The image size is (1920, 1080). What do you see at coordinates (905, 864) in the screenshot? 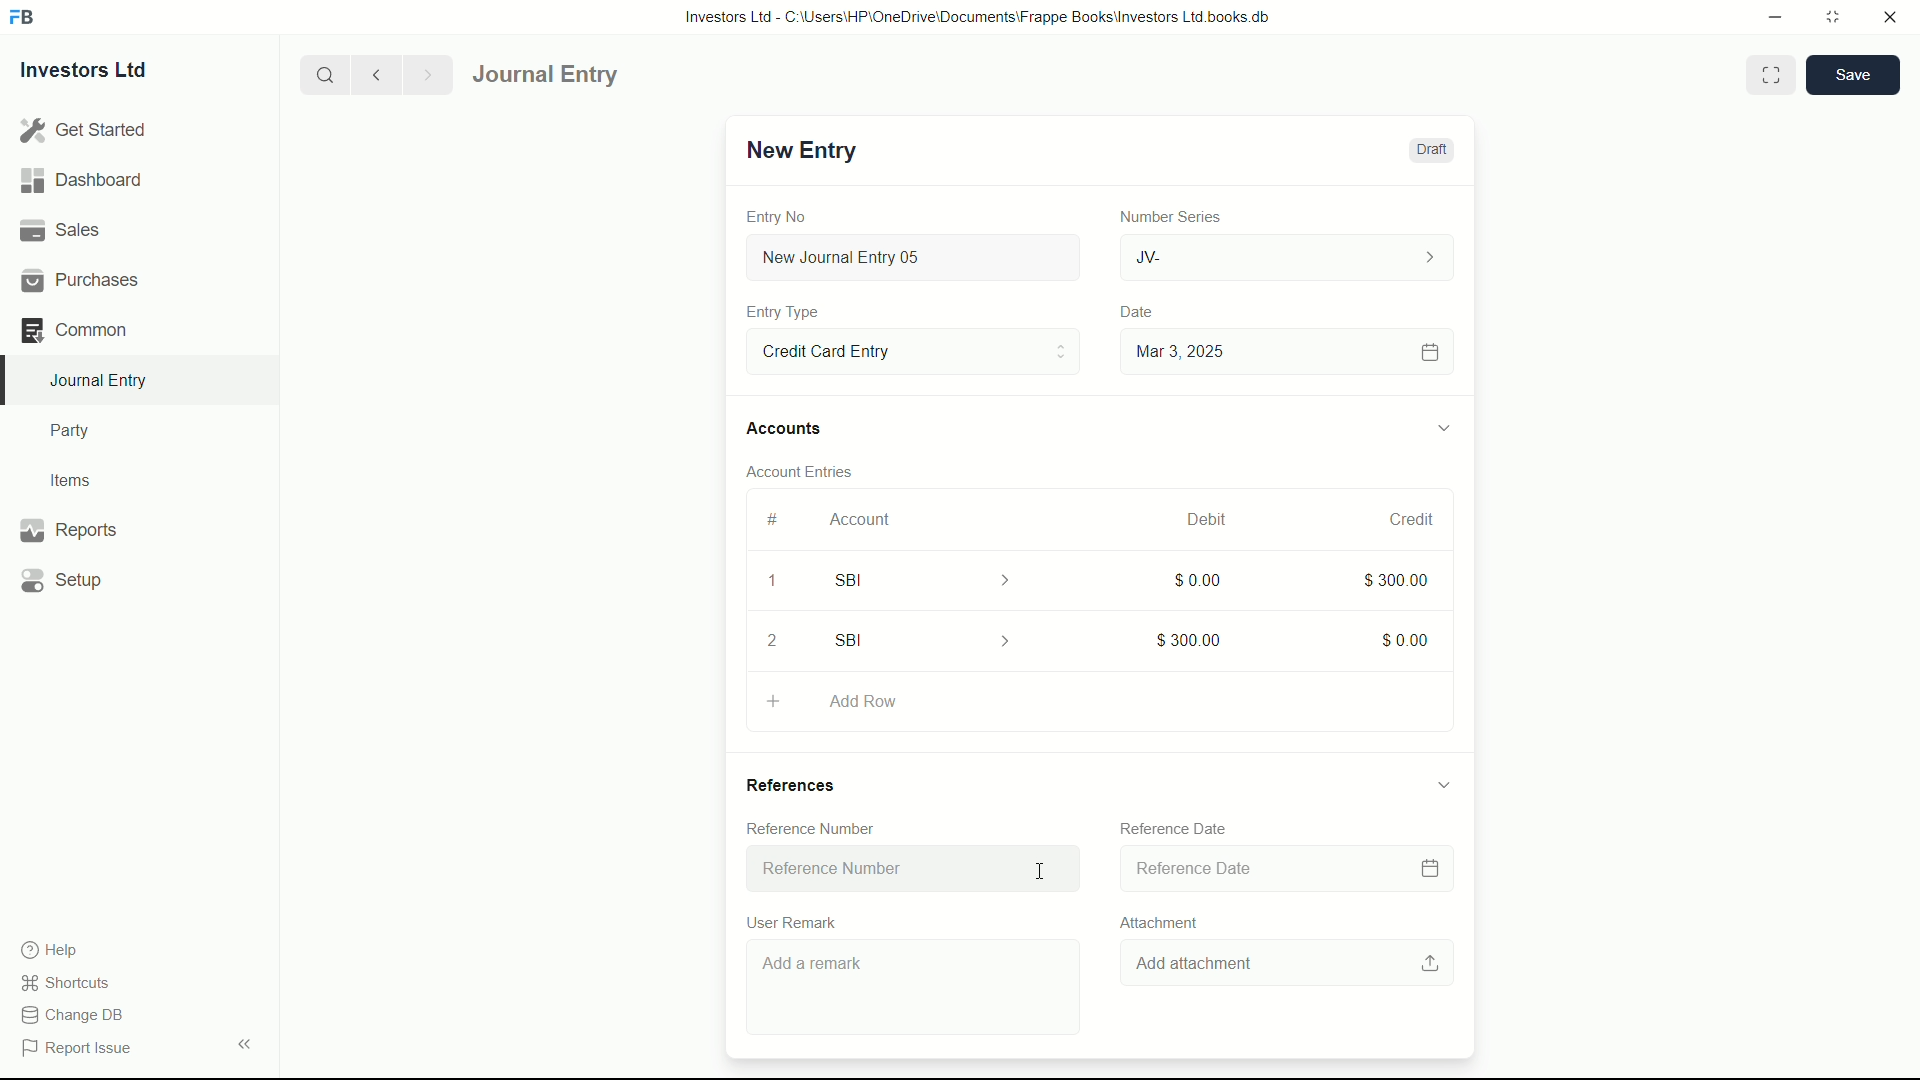
I see `Reference Number` at bounding box center [905, 864].